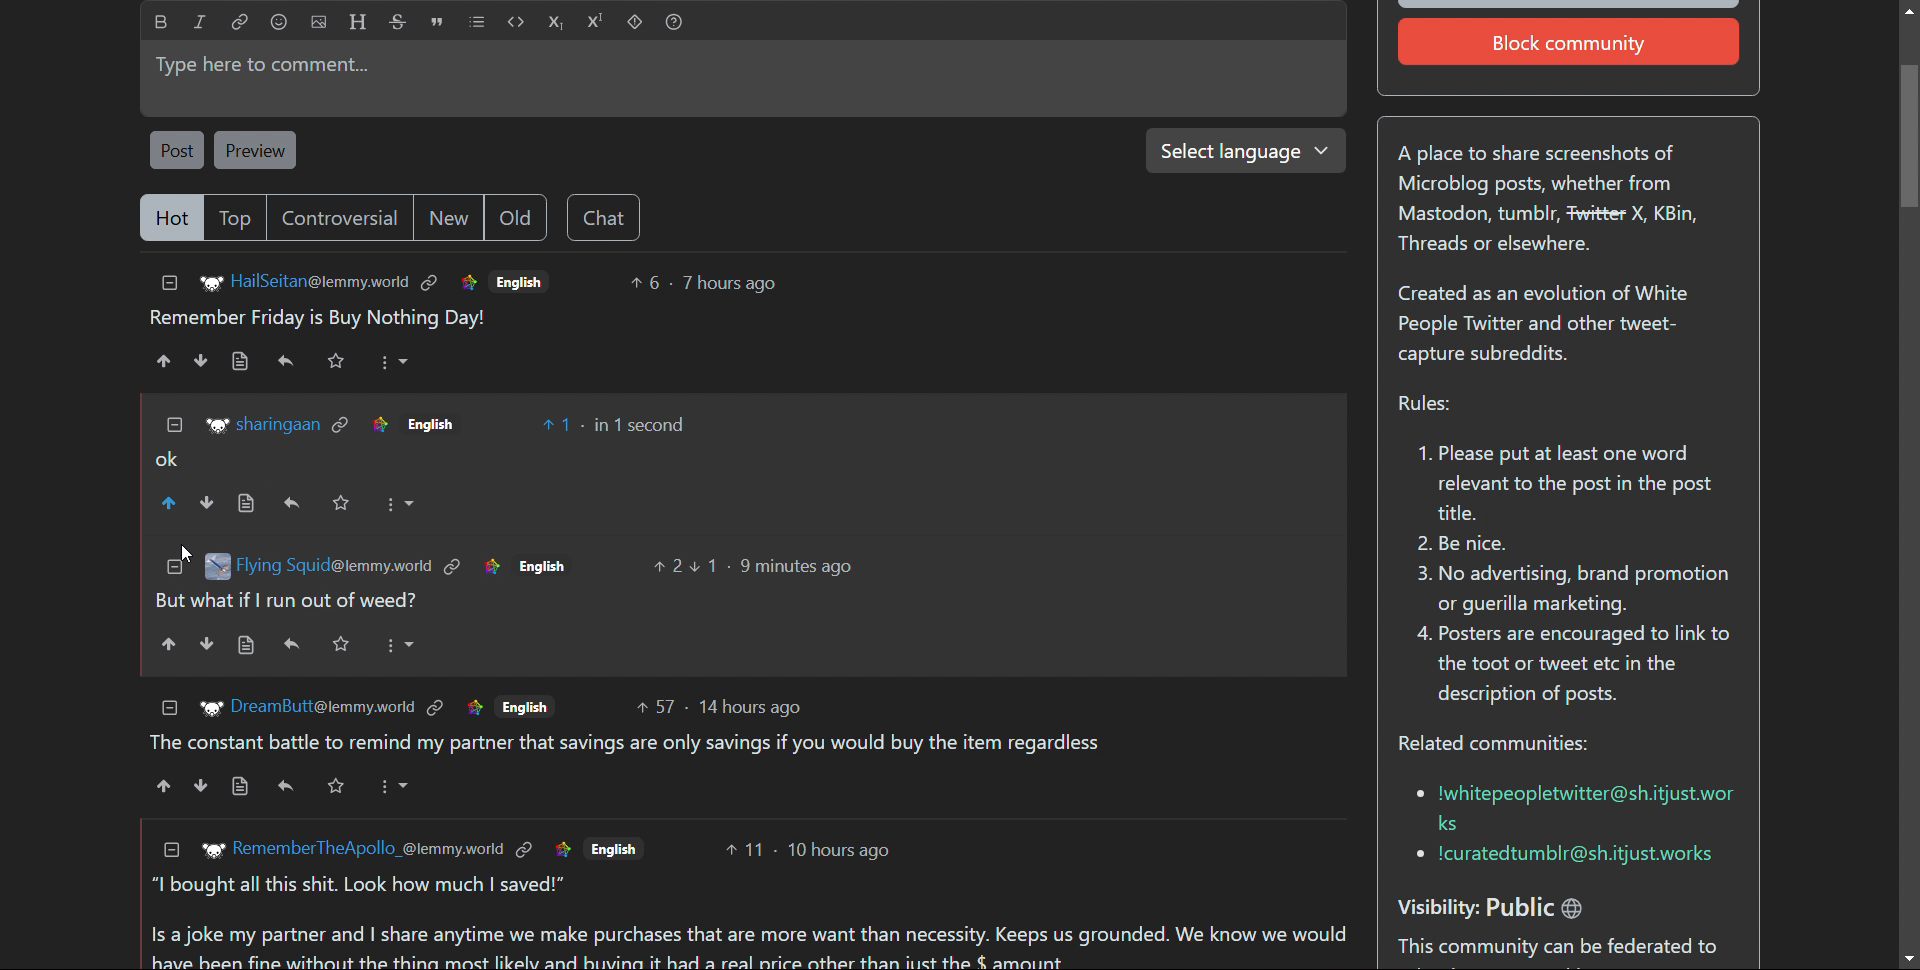 The height and width of the screenshot is (970, 1920). I want to click on downvote, so click(202, 785).